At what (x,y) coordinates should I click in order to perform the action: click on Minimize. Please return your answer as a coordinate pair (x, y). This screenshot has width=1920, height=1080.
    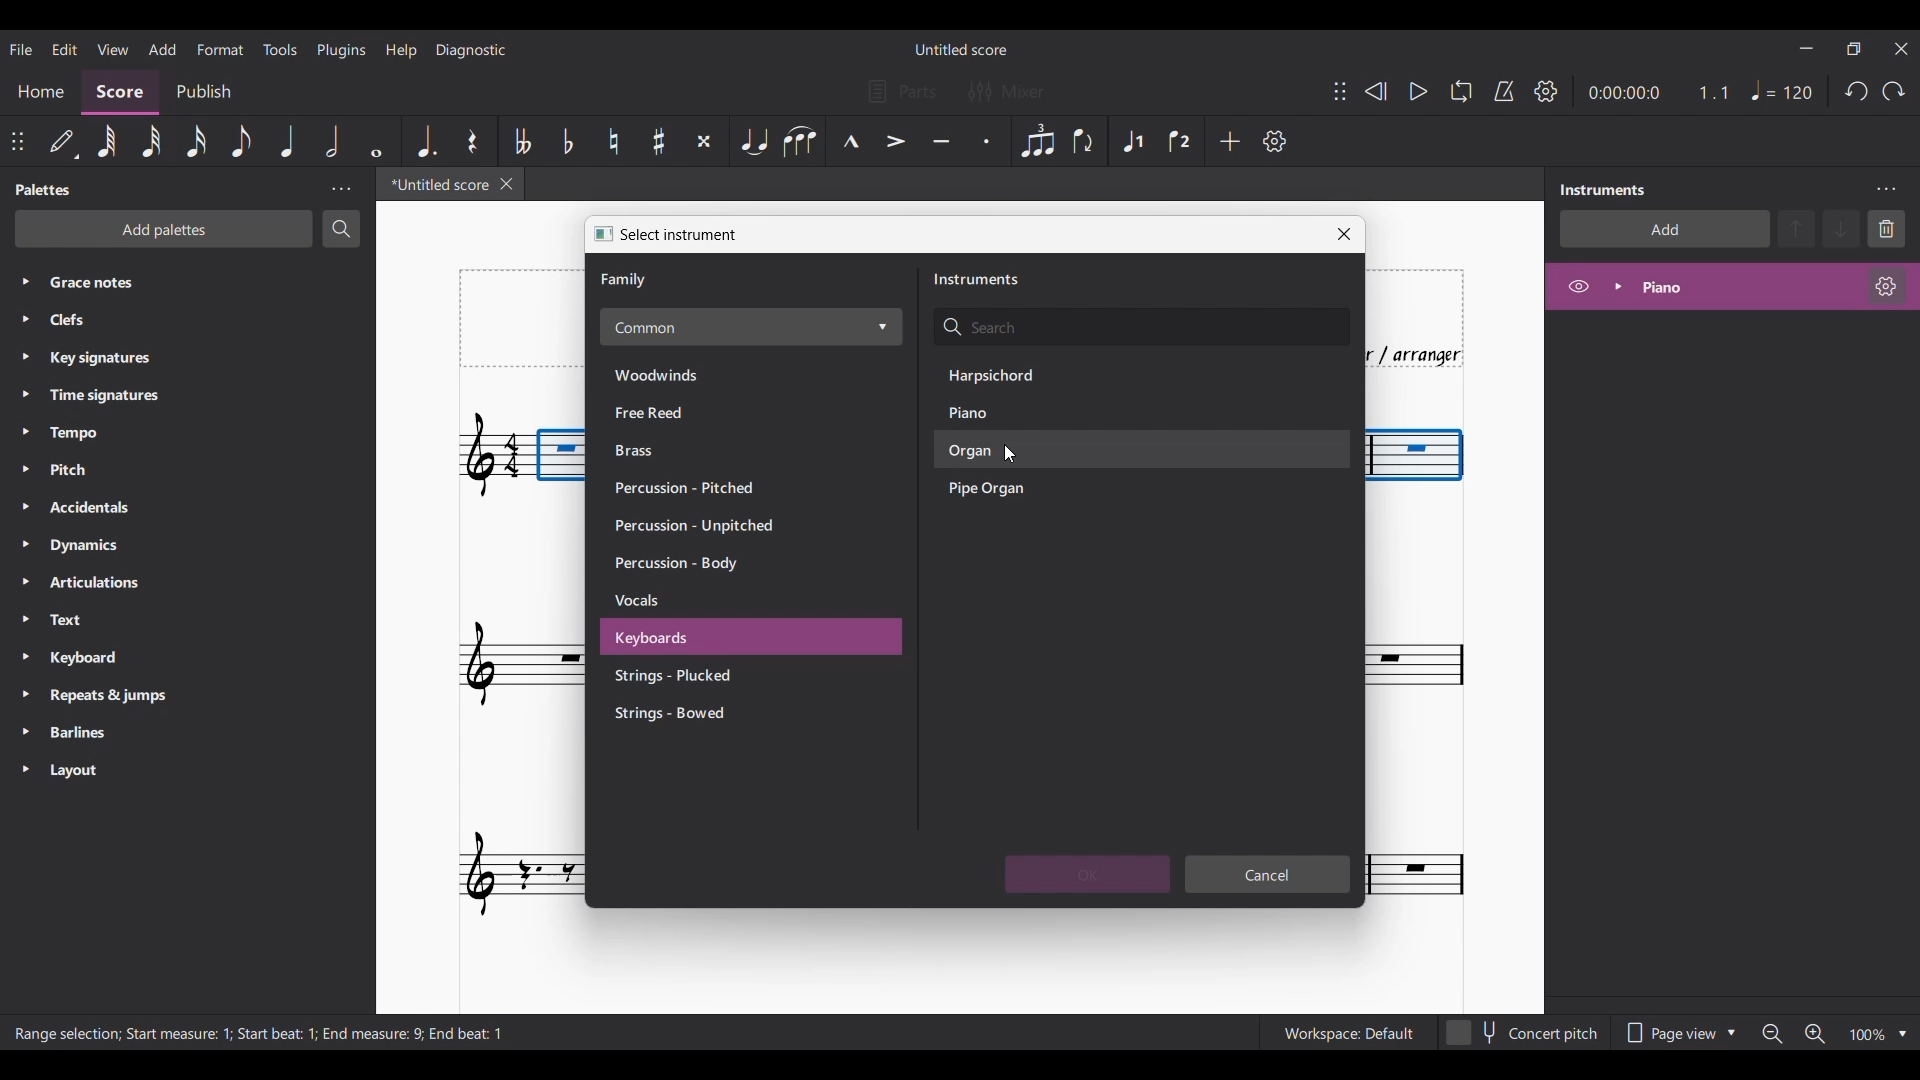
    Looking at the image, I should click on (1805, 48).